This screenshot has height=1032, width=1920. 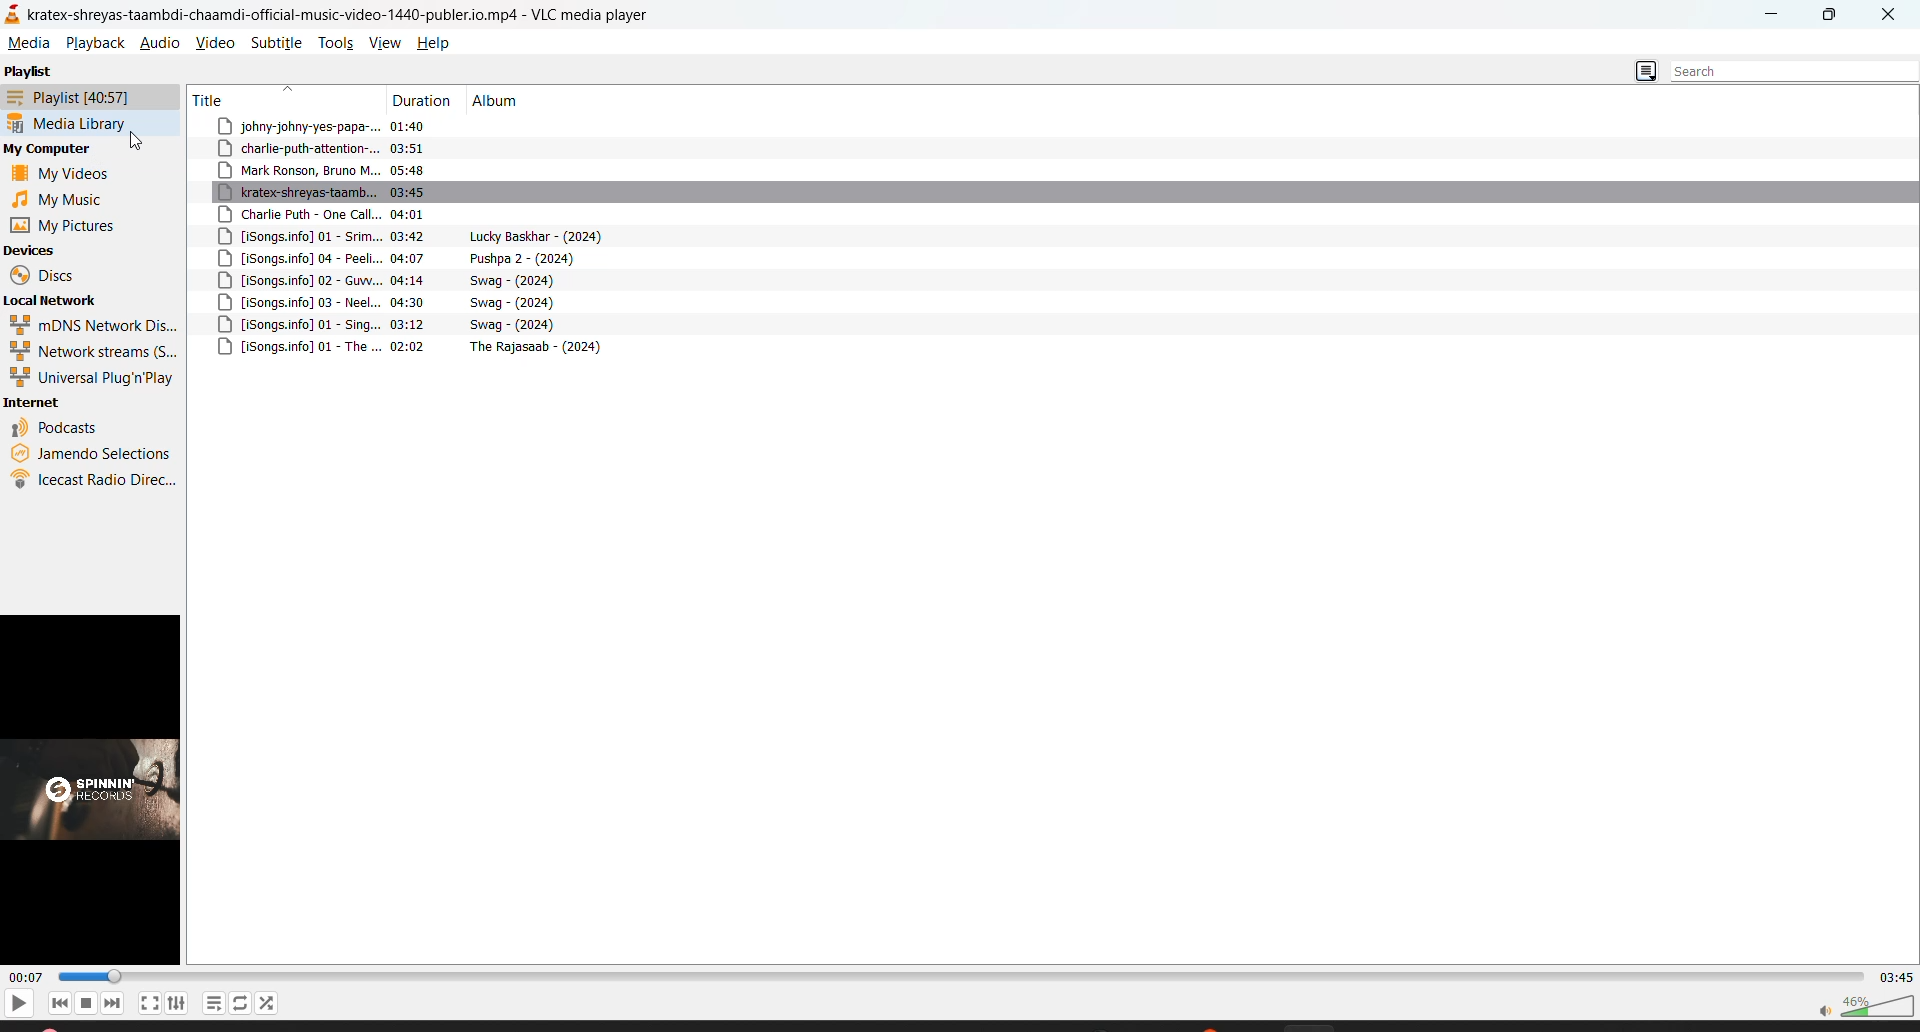 I want to click on discs, so click(x=46, y=276).